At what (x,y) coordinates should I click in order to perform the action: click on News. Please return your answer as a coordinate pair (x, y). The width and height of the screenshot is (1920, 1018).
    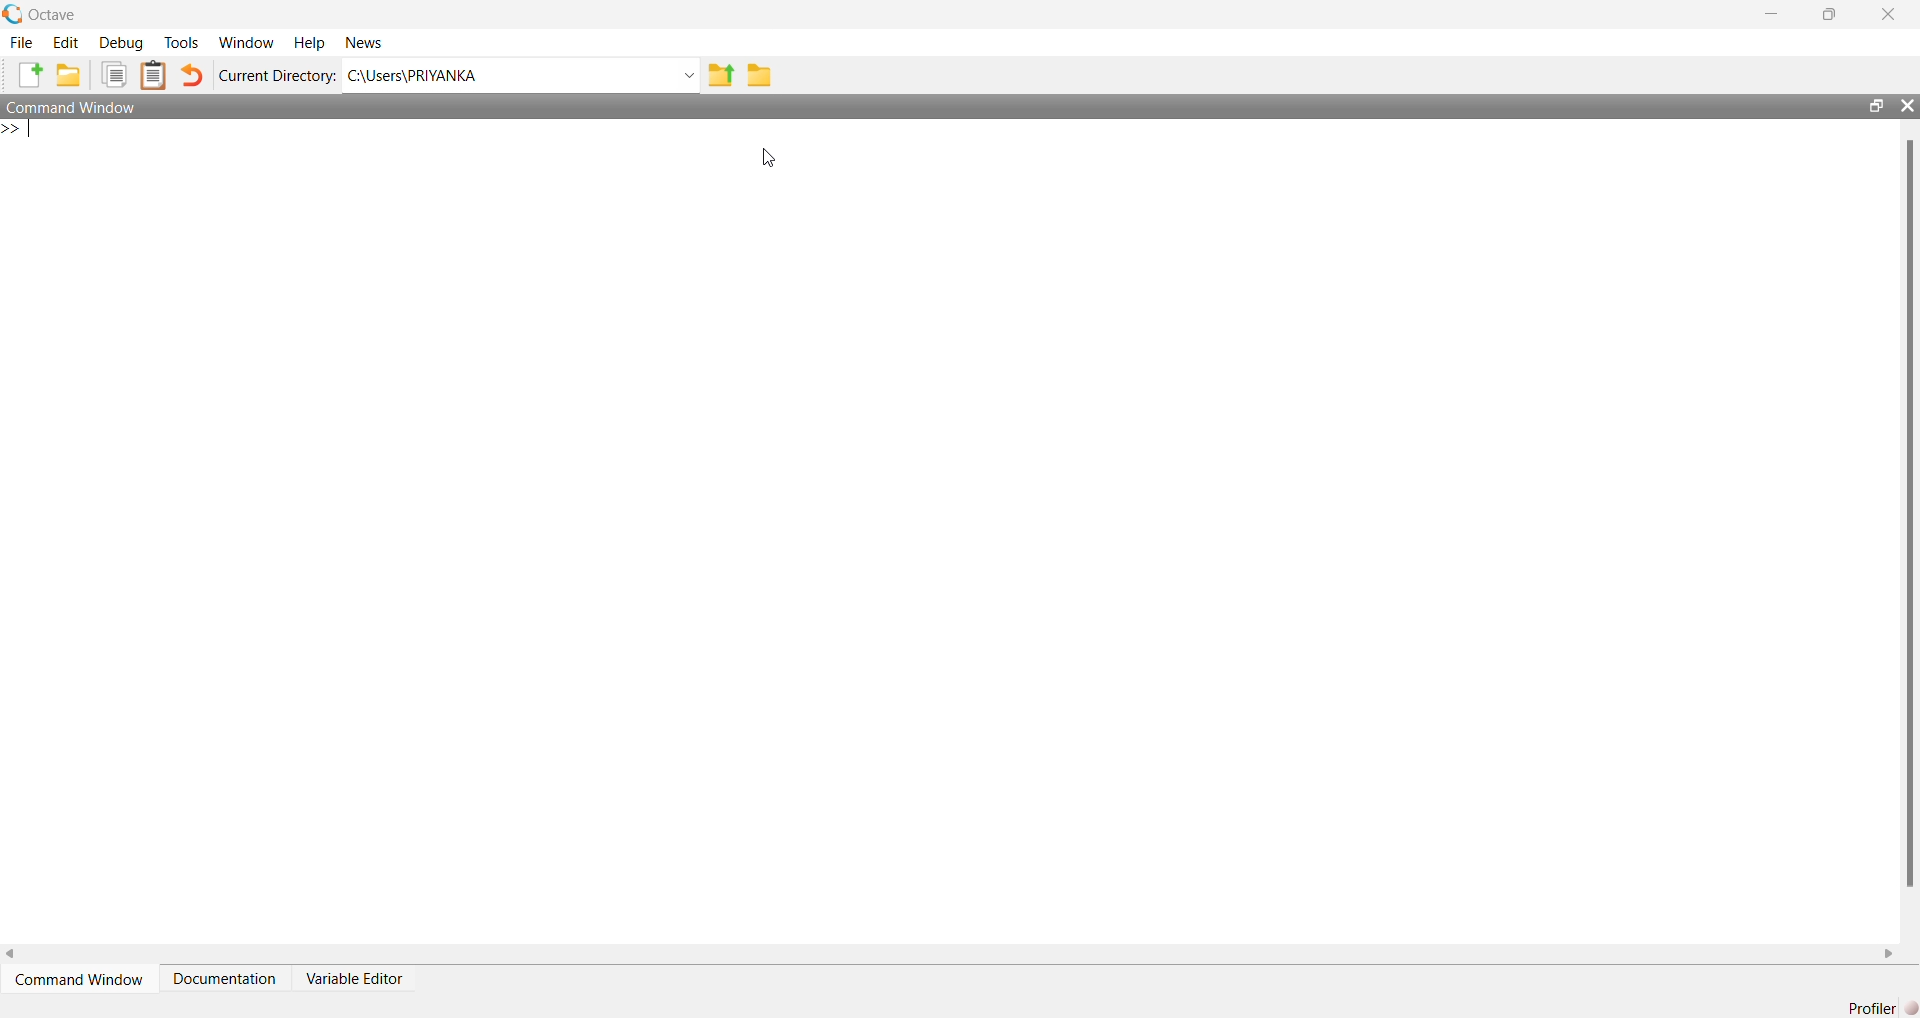
    Looking at the image, I should click on (365, 43).